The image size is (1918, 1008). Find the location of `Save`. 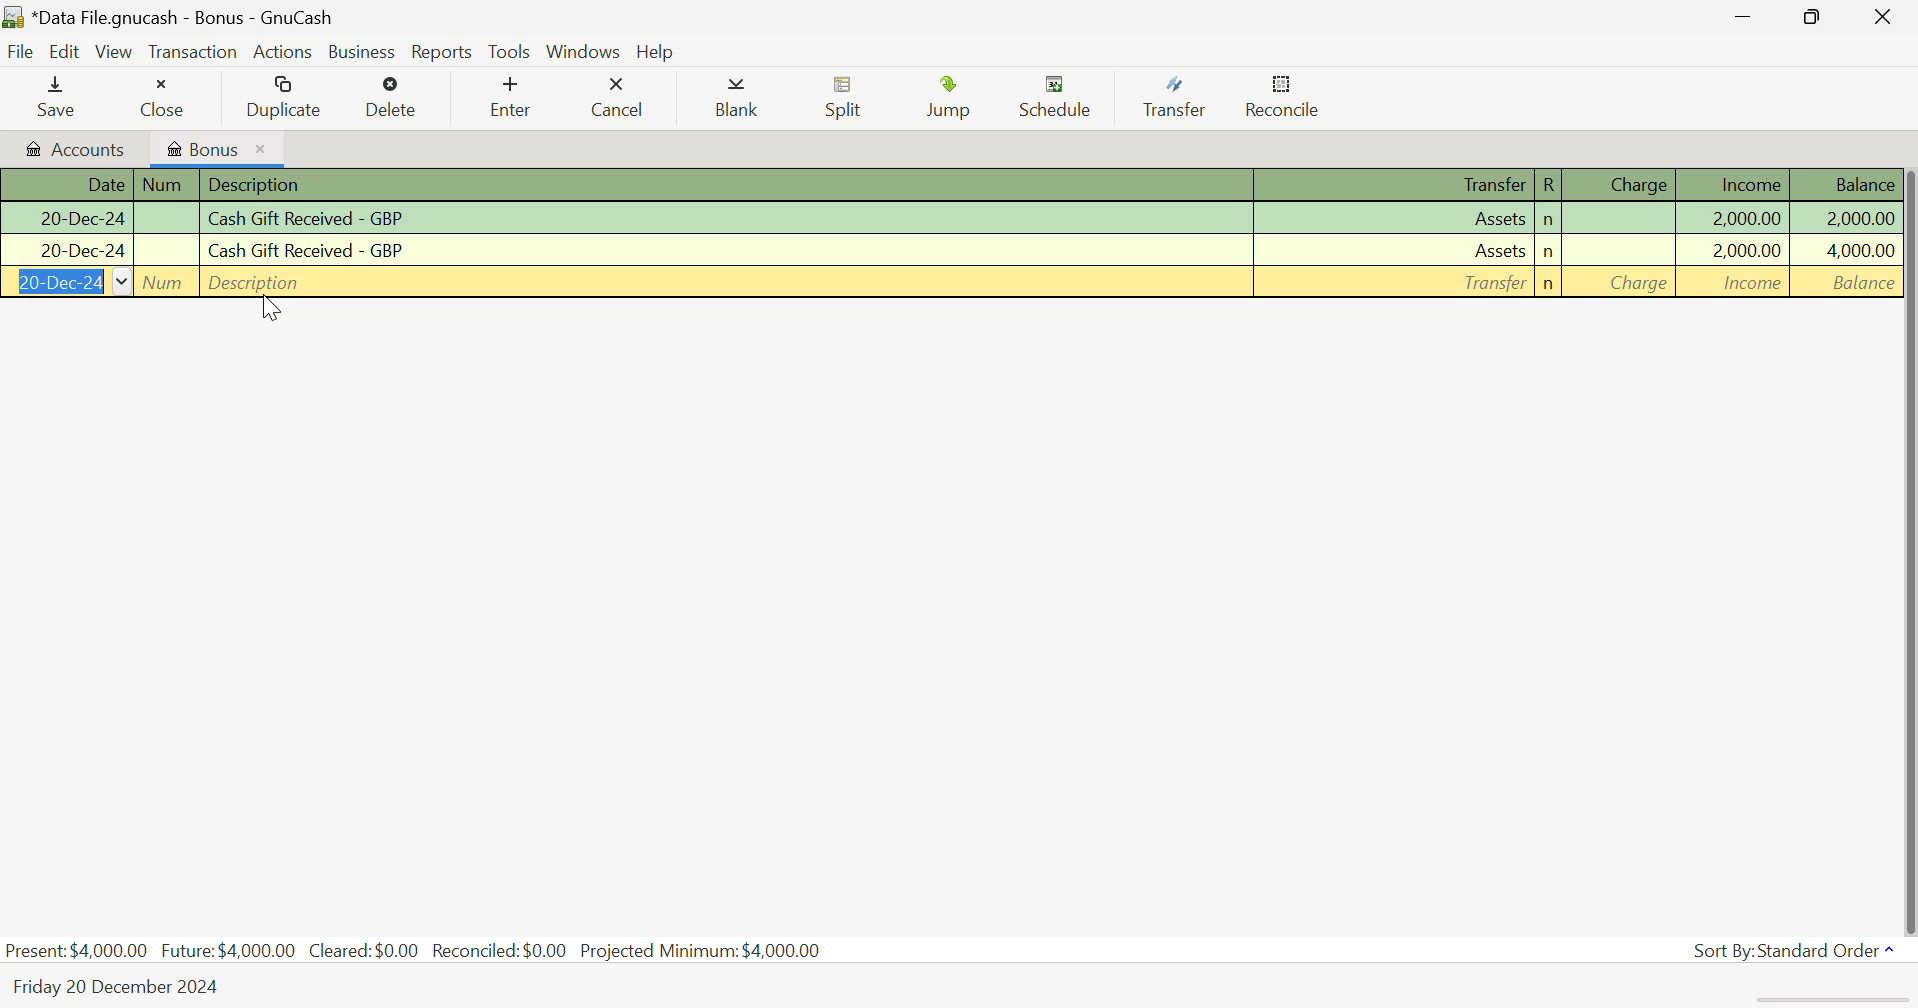

Save is located at coordinates (58, 95).